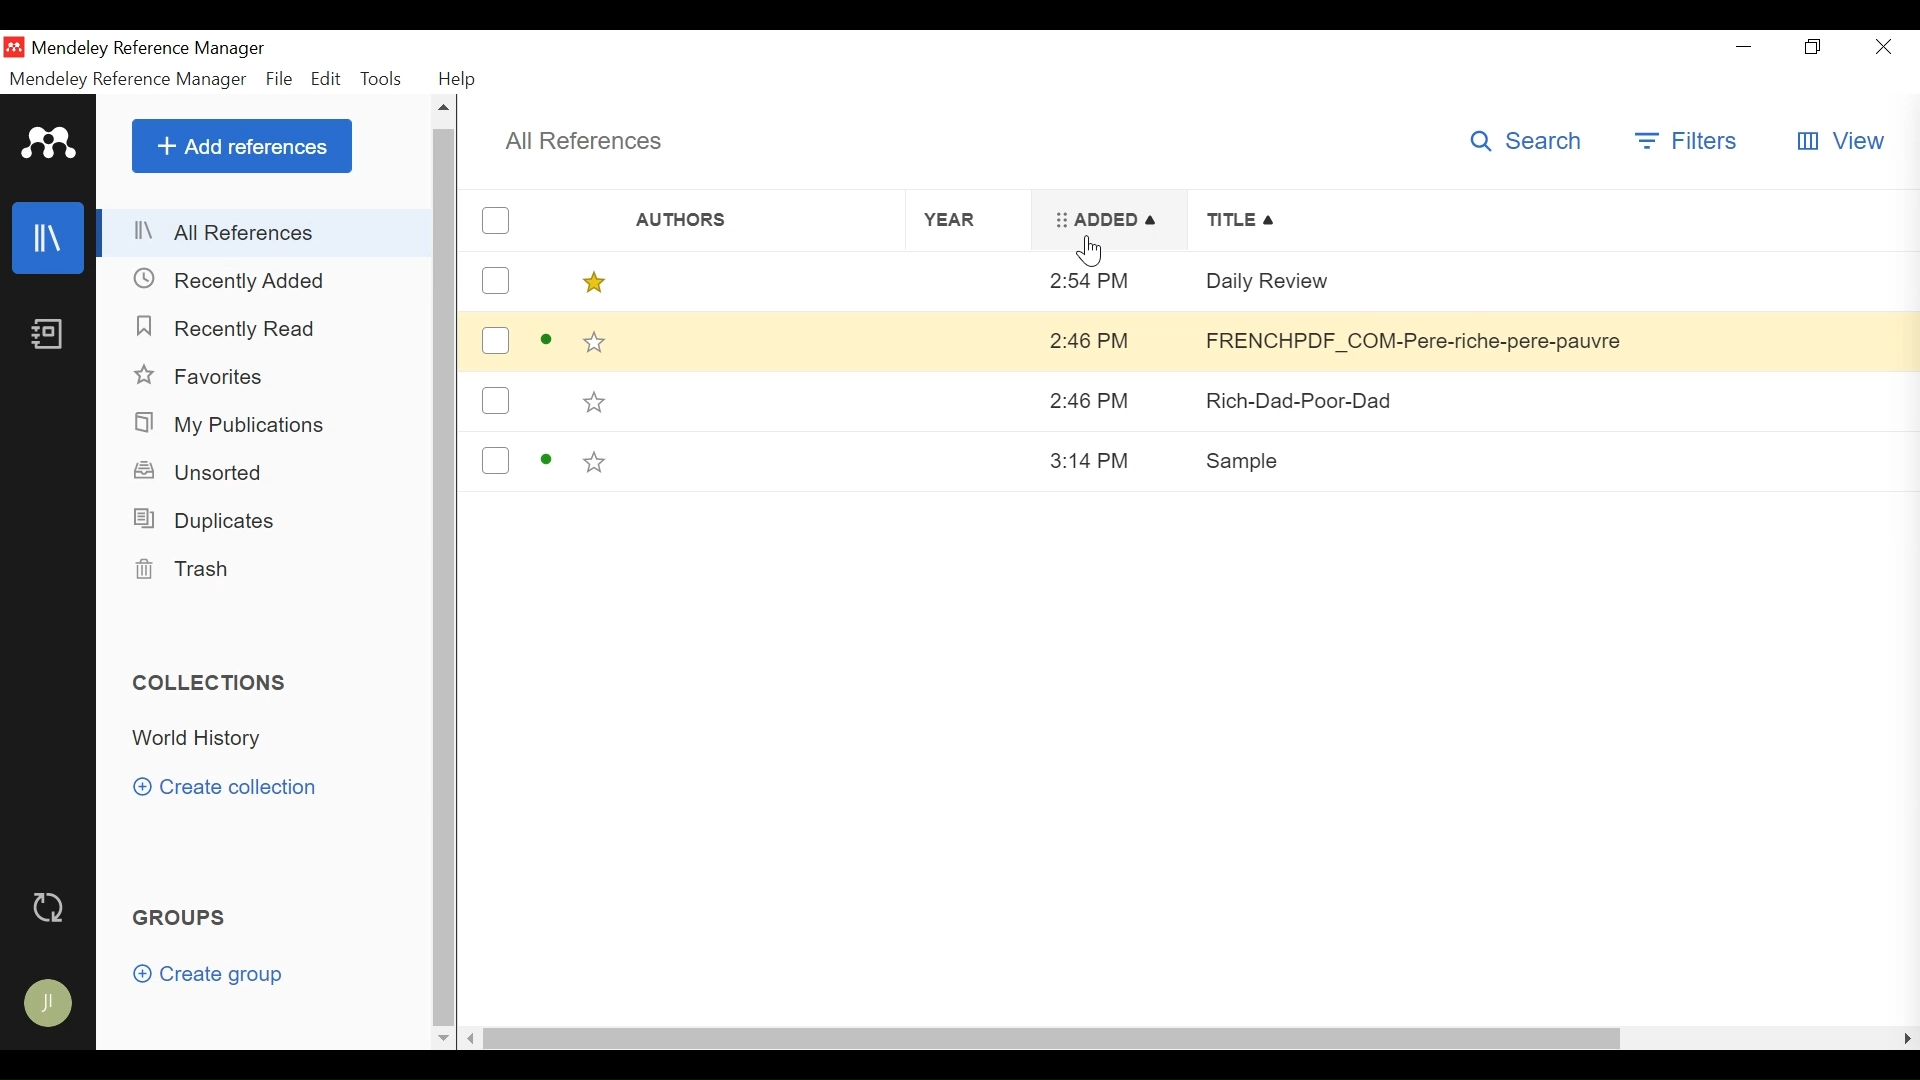 Image resolution: width=1920 pixels, height=1080 pixels. I want to click on Toggle Favorites, so click(592, 340).